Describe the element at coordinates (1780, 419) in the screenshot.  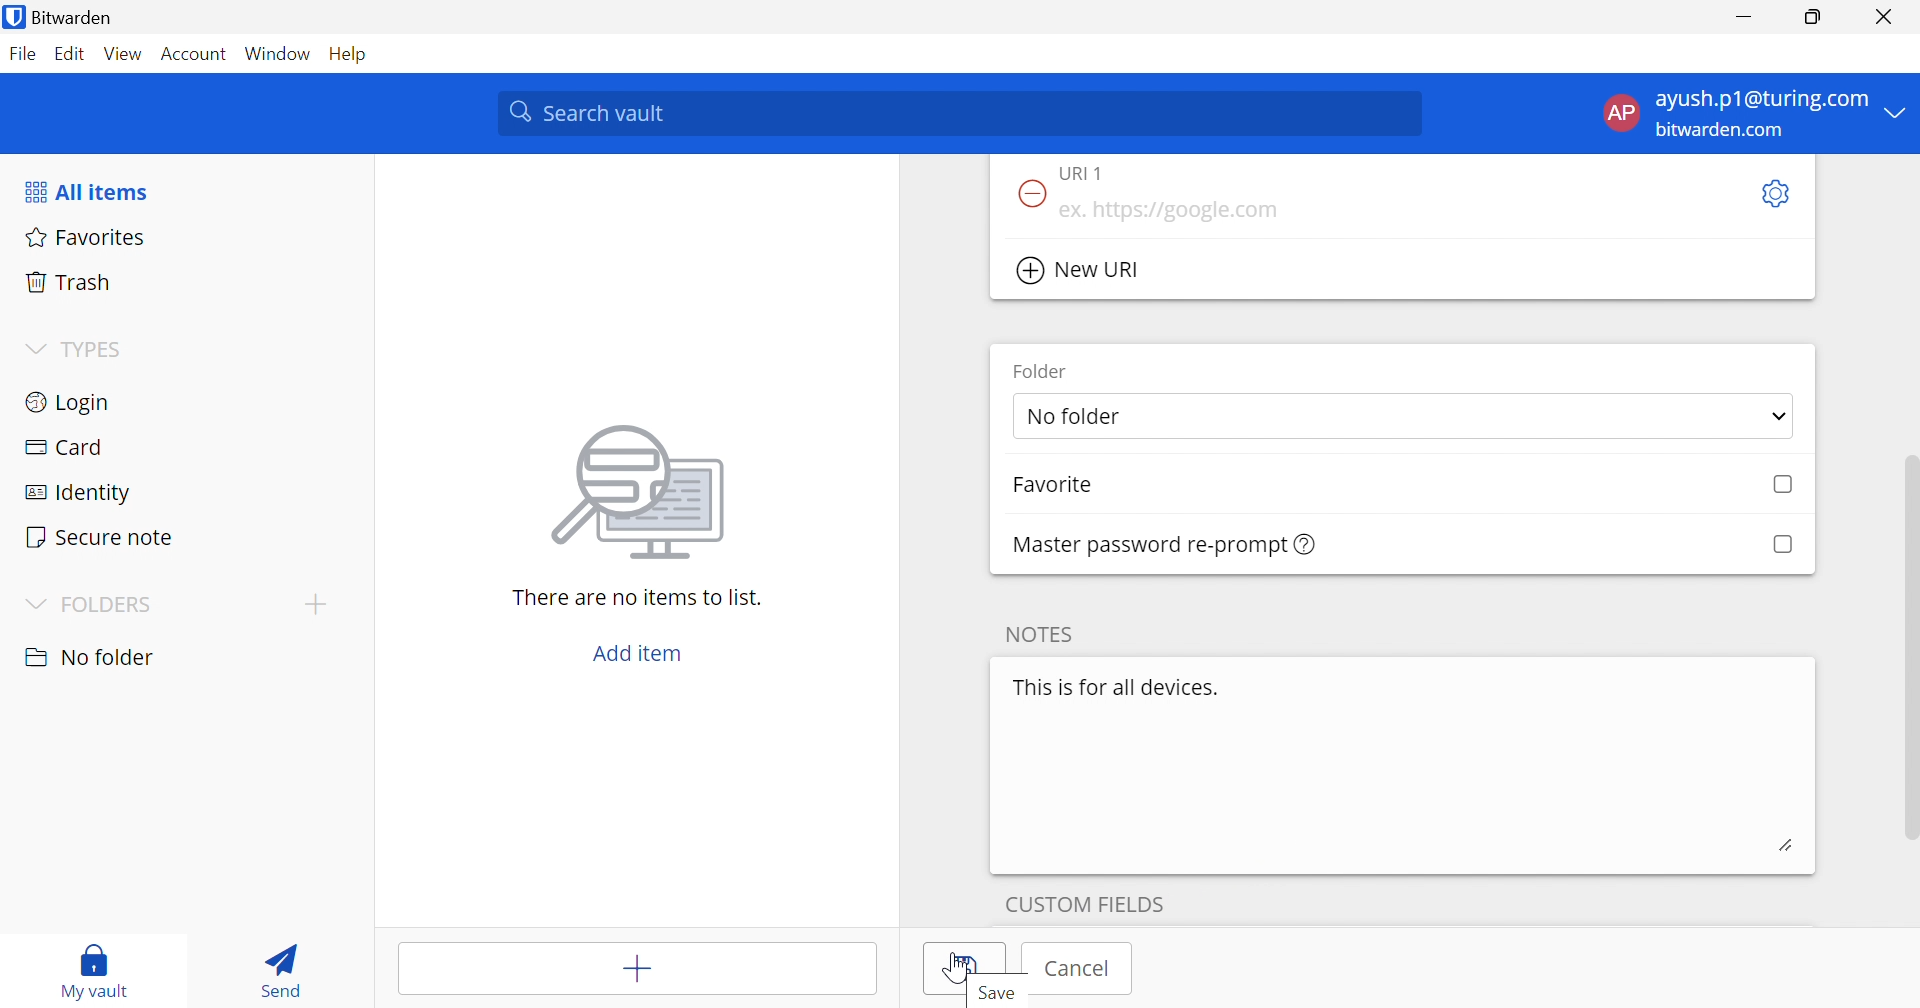
I see `Drop Down` at that location.